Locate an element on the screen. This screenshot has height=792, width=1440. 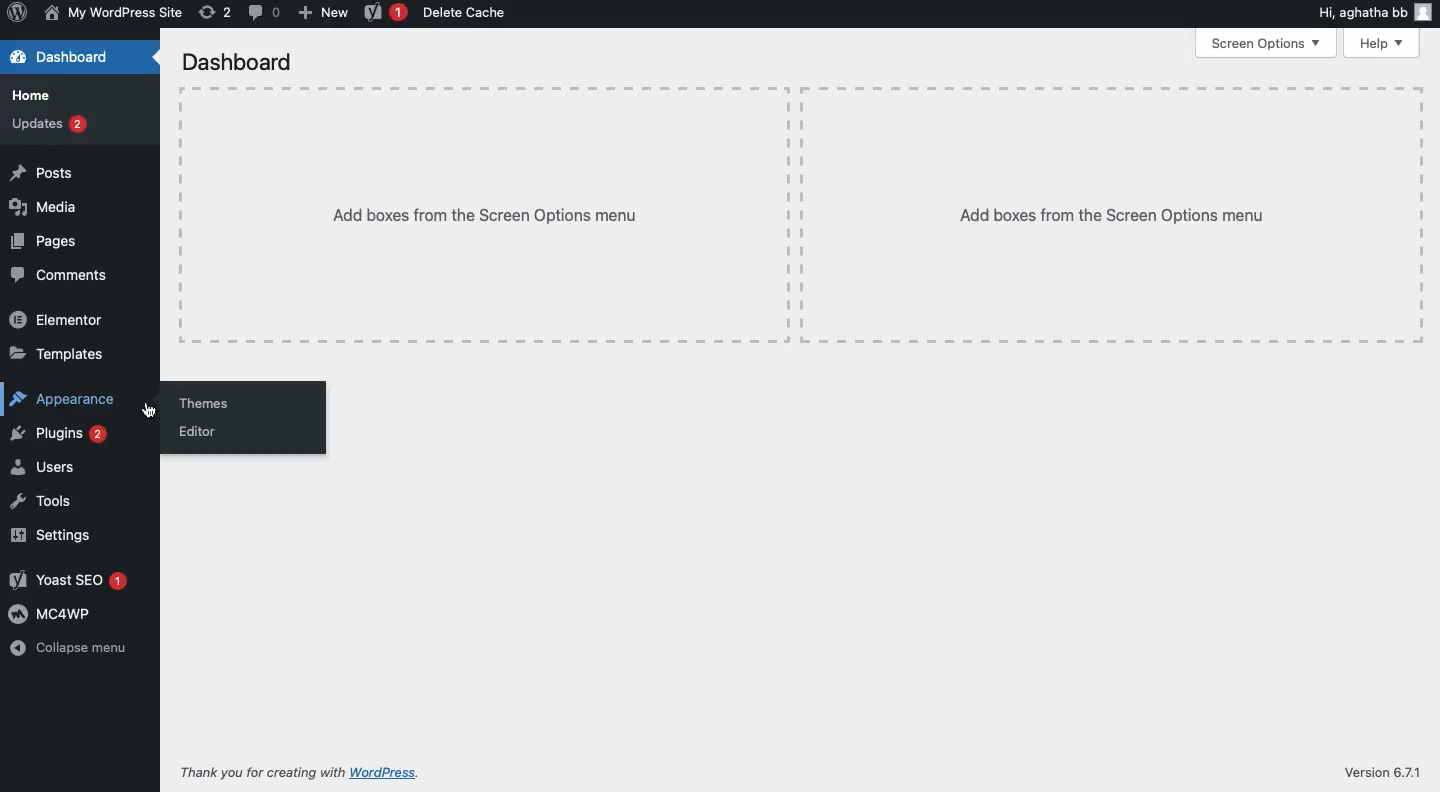
Updates is located at coordinates (49, 126).